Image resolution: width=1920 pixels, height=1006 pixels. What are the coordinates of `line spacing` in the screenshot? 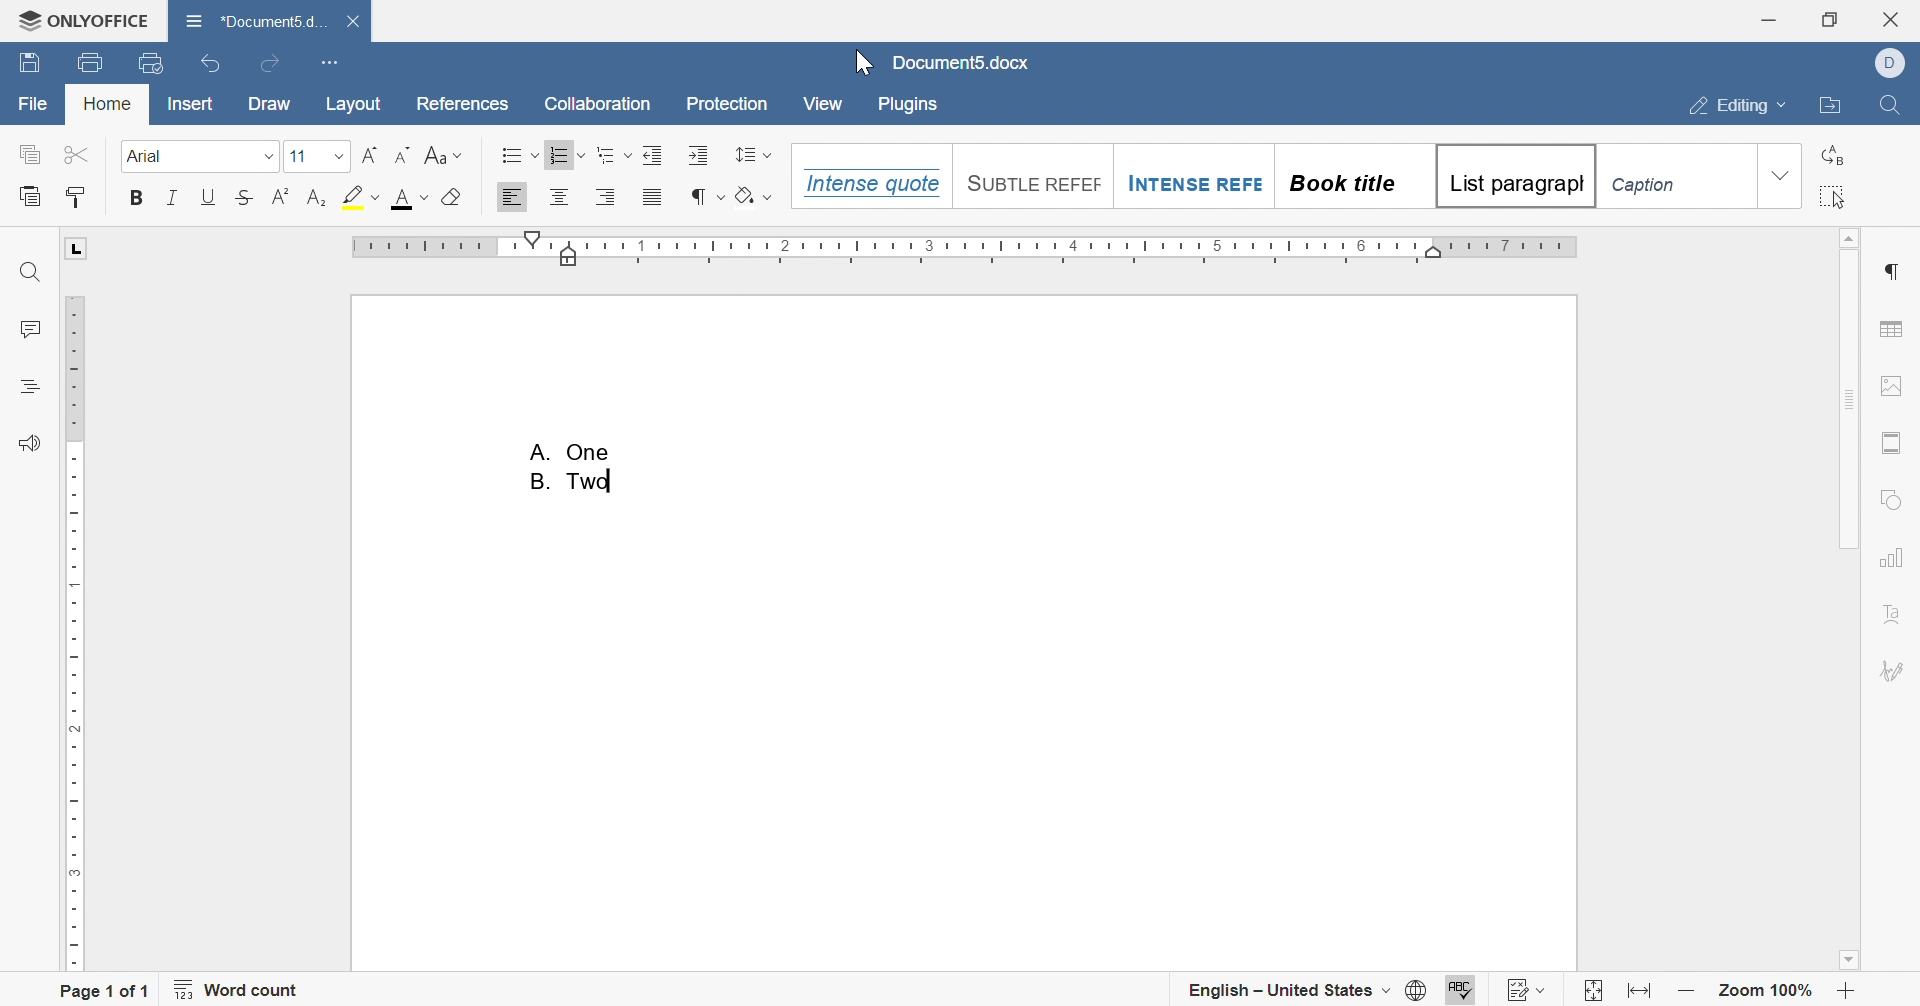 It's located at (753, 155).